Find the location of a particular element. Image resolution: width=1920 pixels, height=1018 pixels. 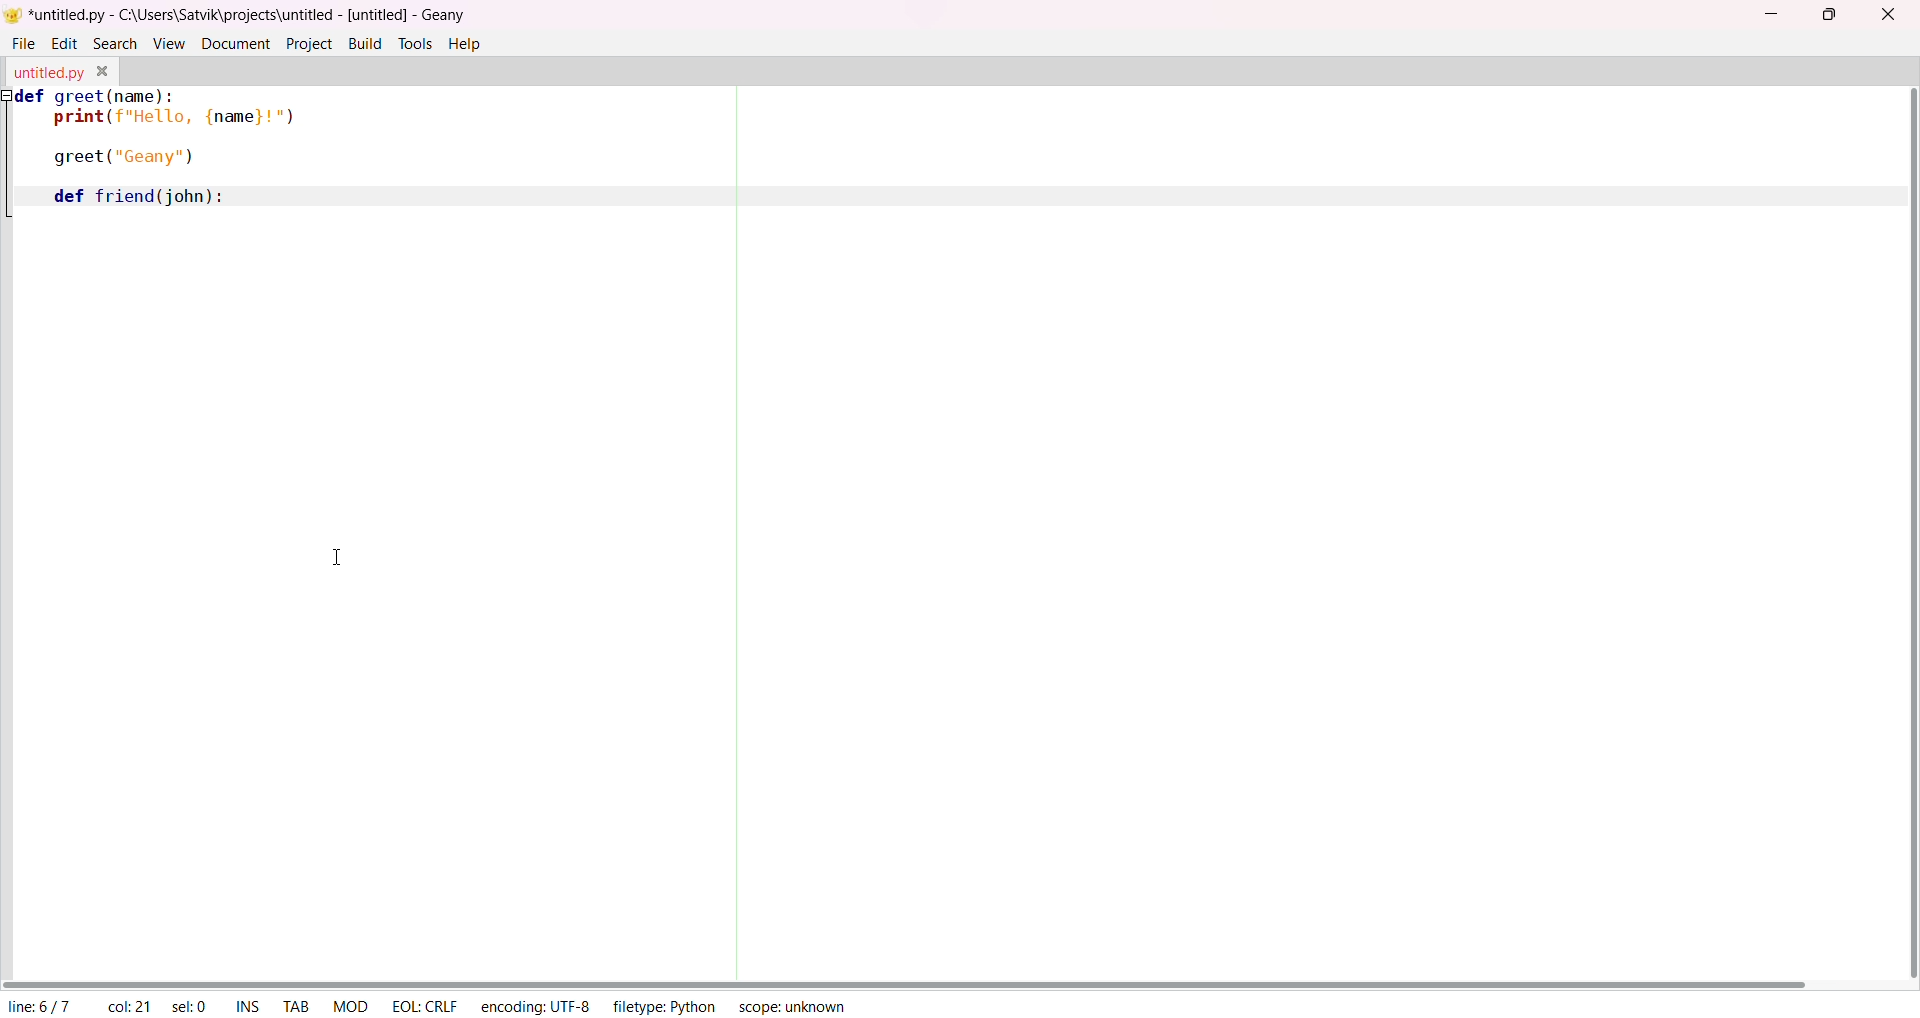

col: 21 is located at coordinates (126, 1007).